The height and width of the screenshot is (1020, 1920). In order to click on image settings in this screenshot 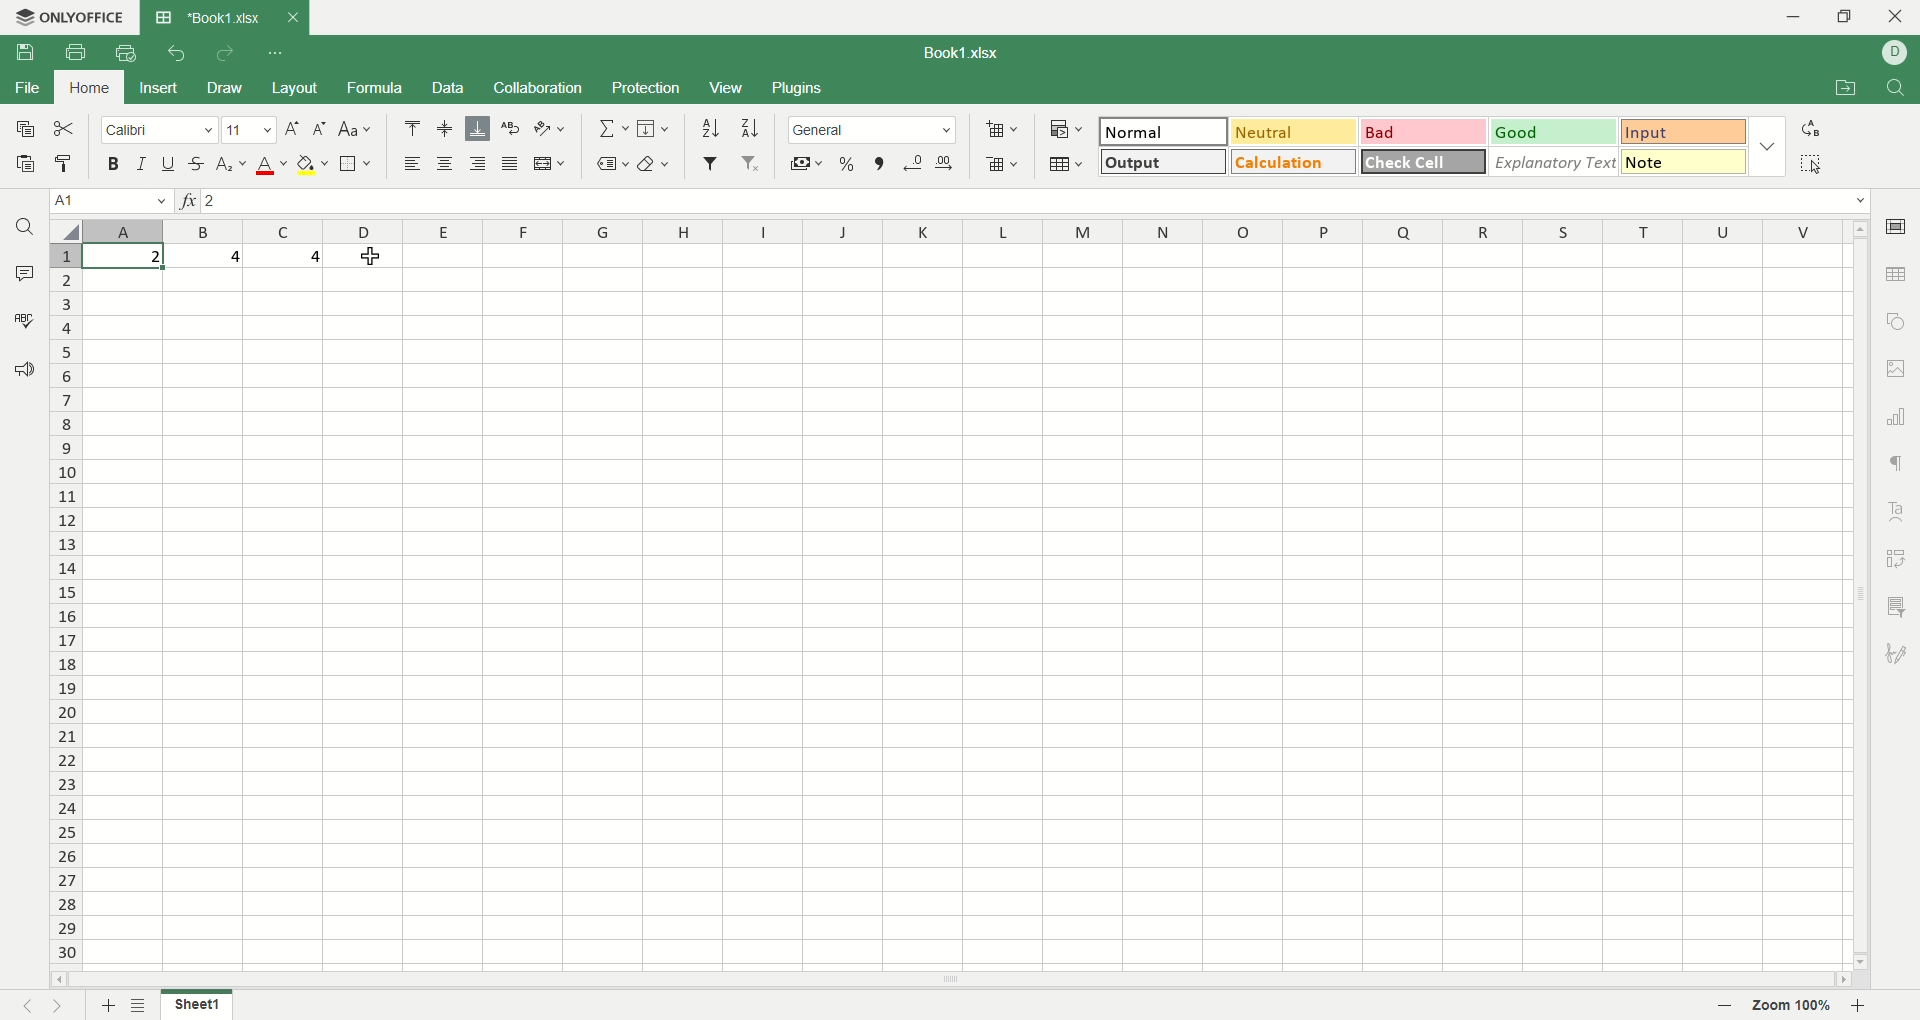, I will do `click(1900, 370)`.